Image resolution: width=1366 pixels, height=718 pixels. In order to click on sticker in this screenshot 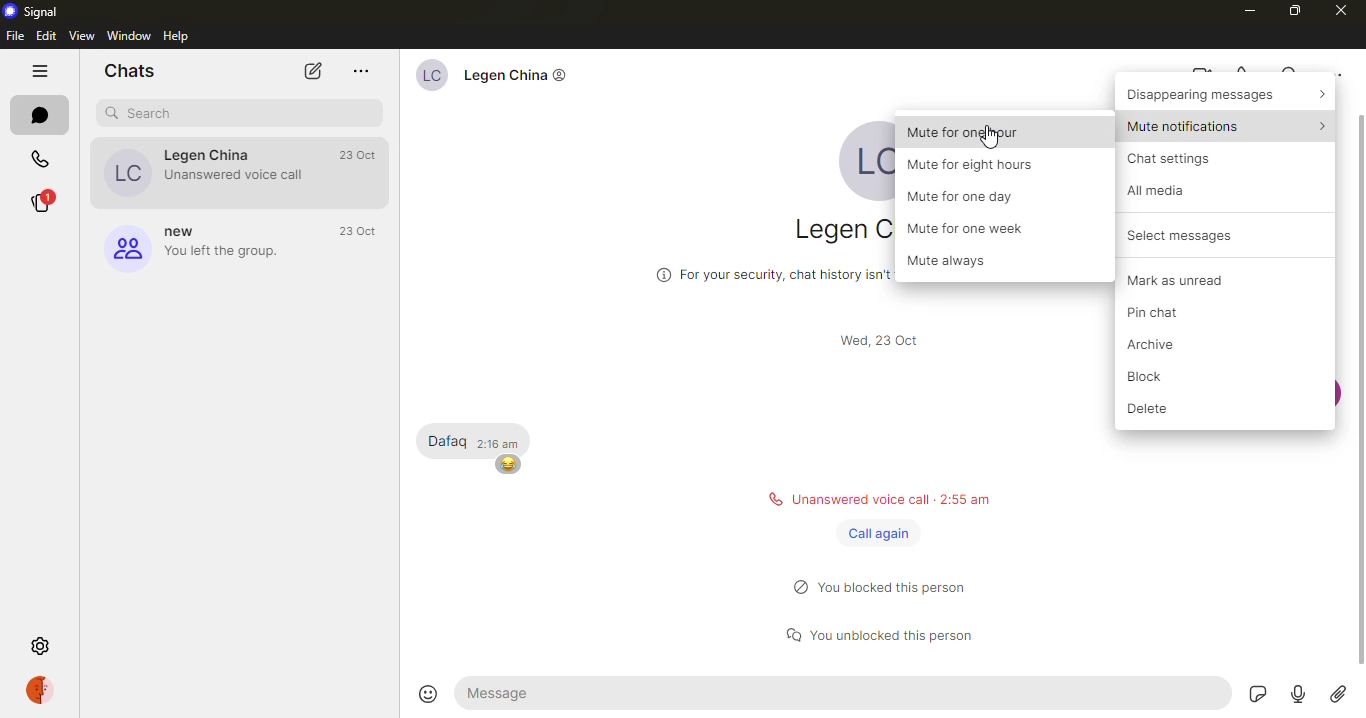, I will do `click(1257, 696)`.